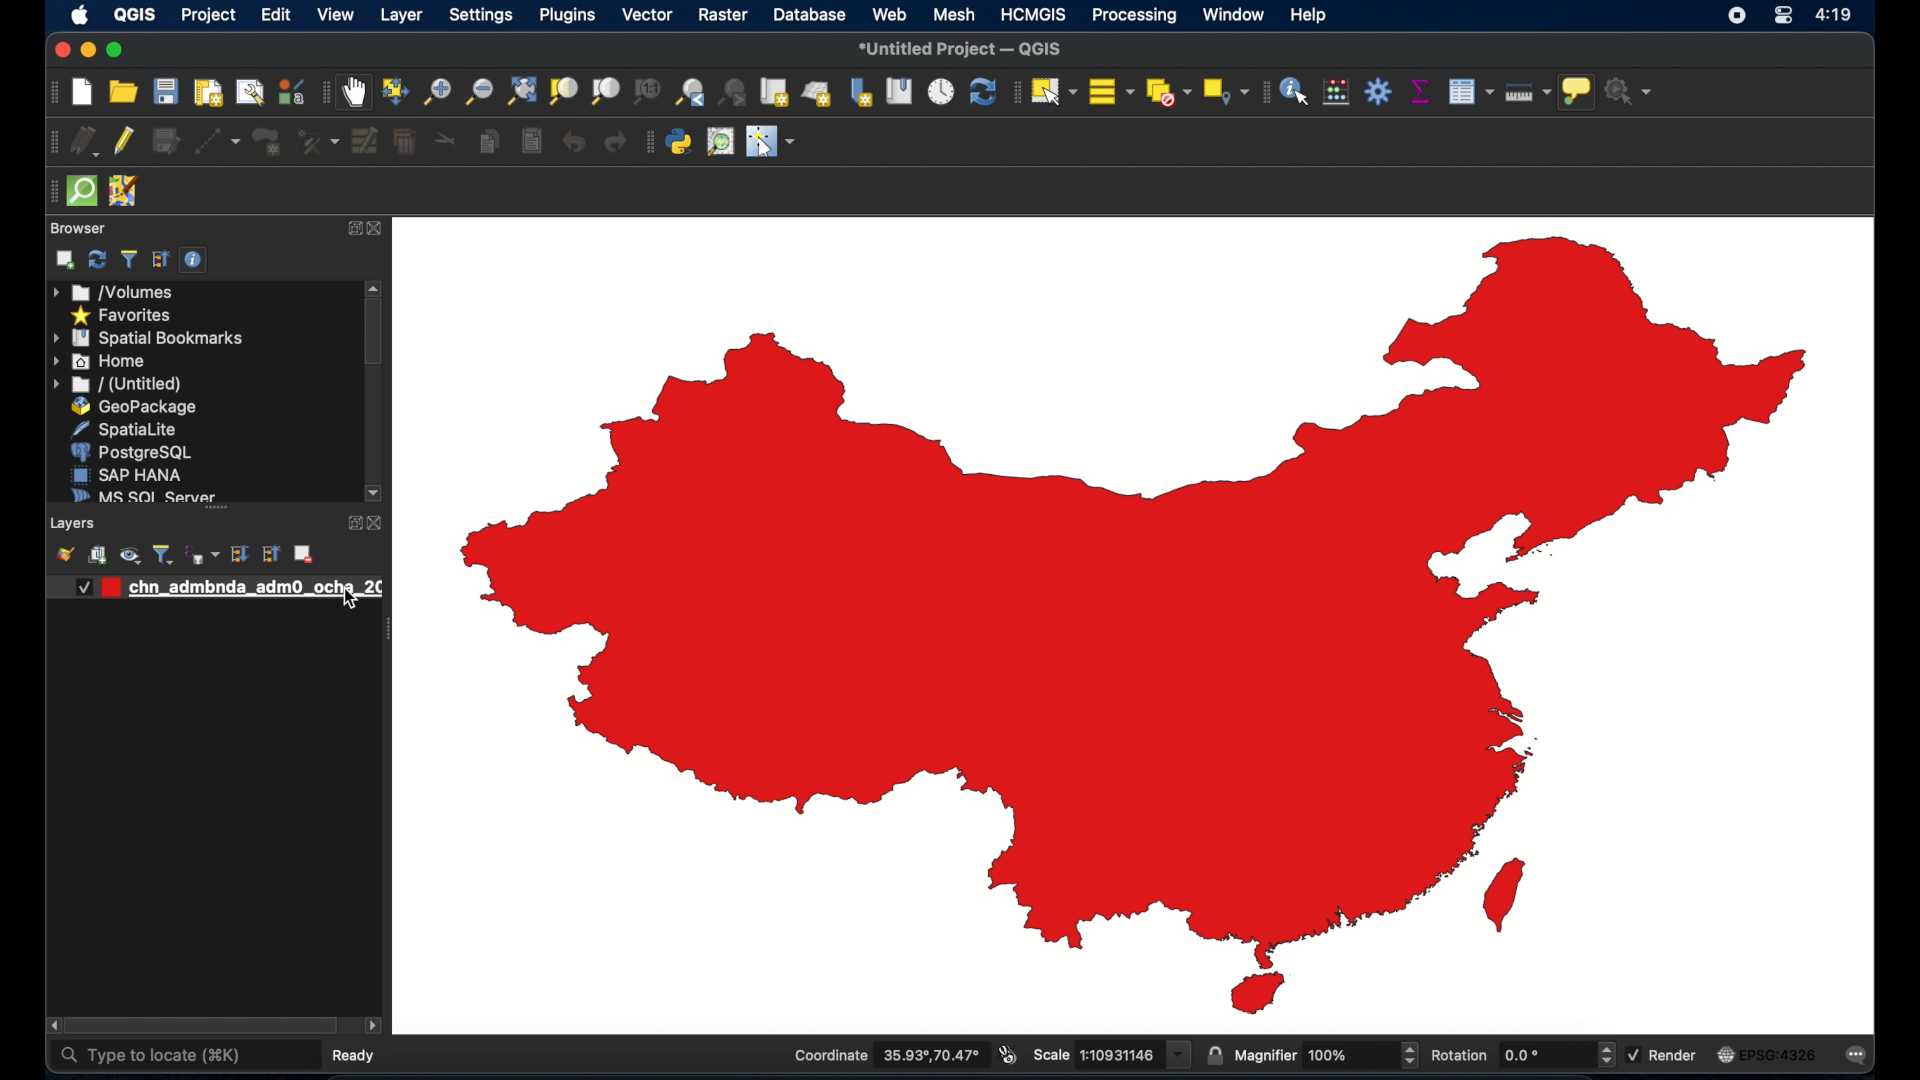  Describe the element at coordinates (404, 141) in the screenshot. I see `delete selected` at that location.